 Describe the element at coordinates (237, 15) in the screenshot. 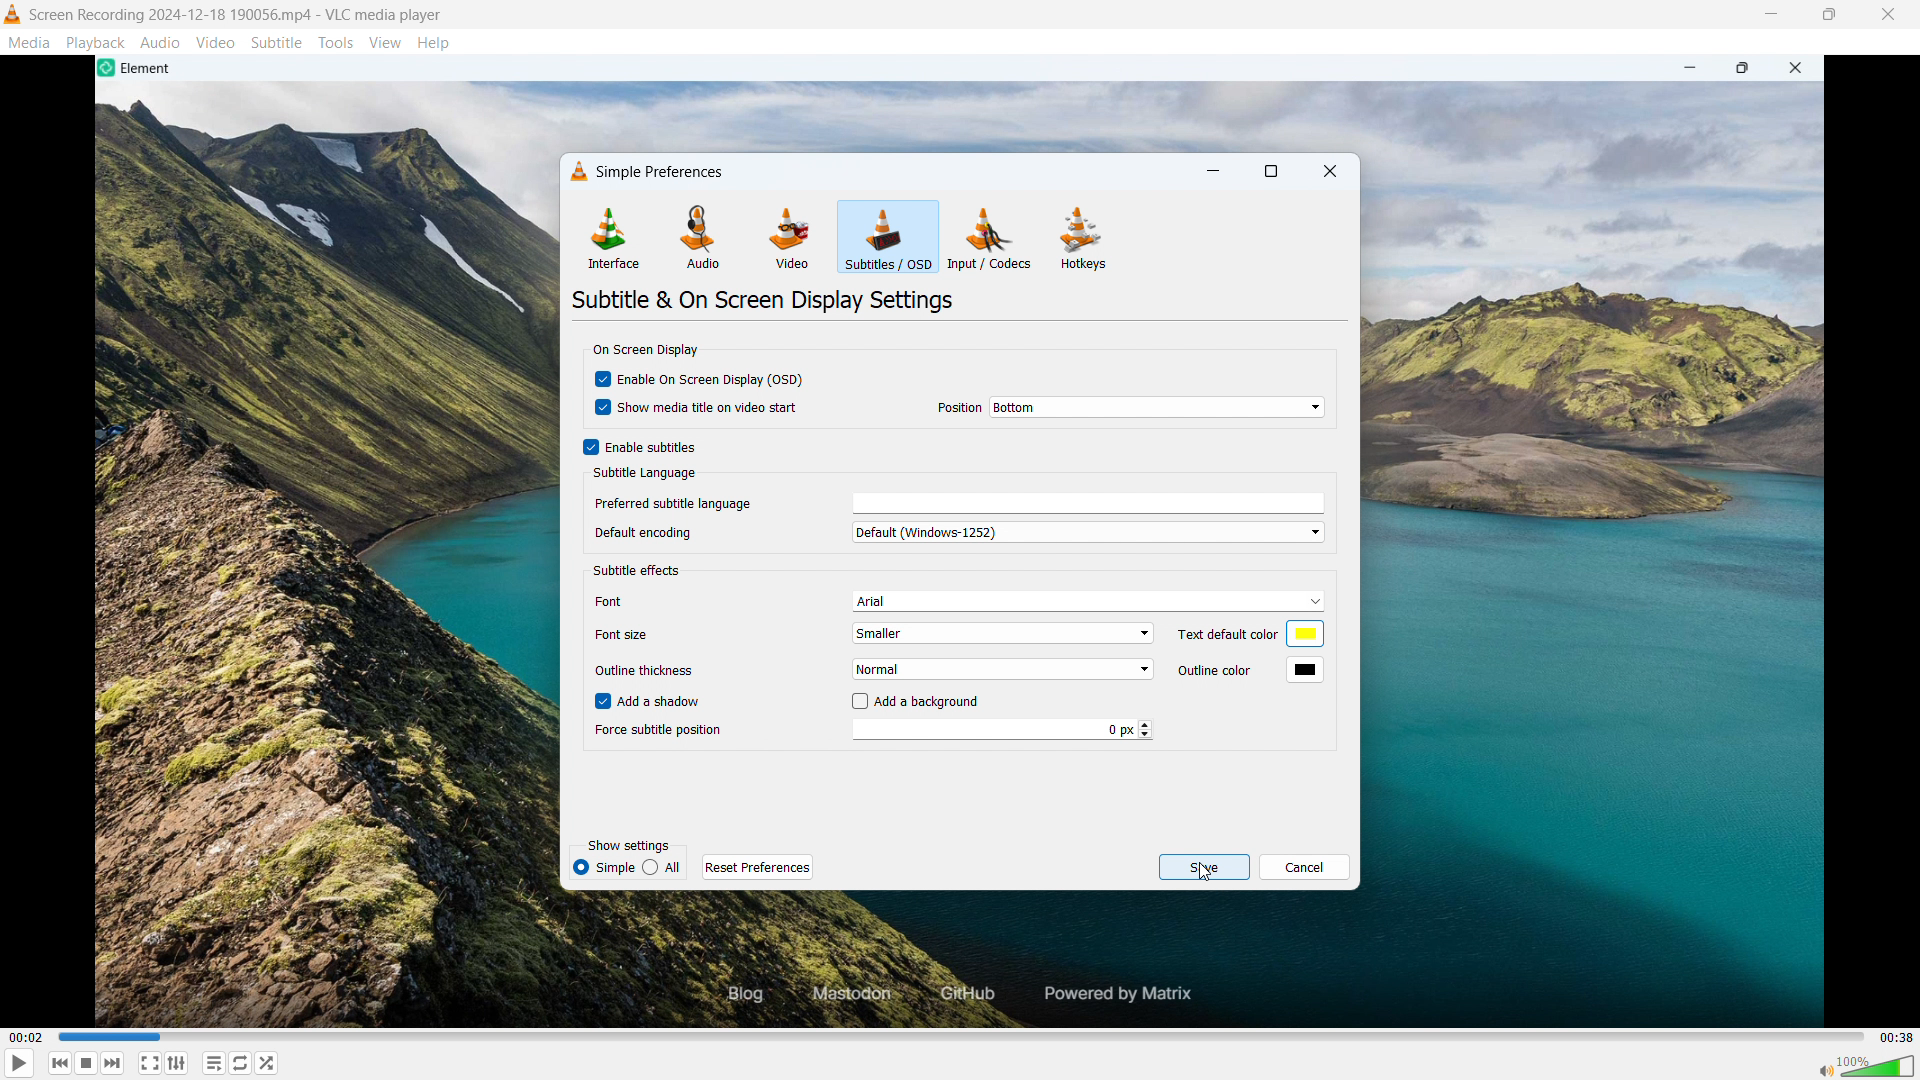

I see `File name ` at that location.